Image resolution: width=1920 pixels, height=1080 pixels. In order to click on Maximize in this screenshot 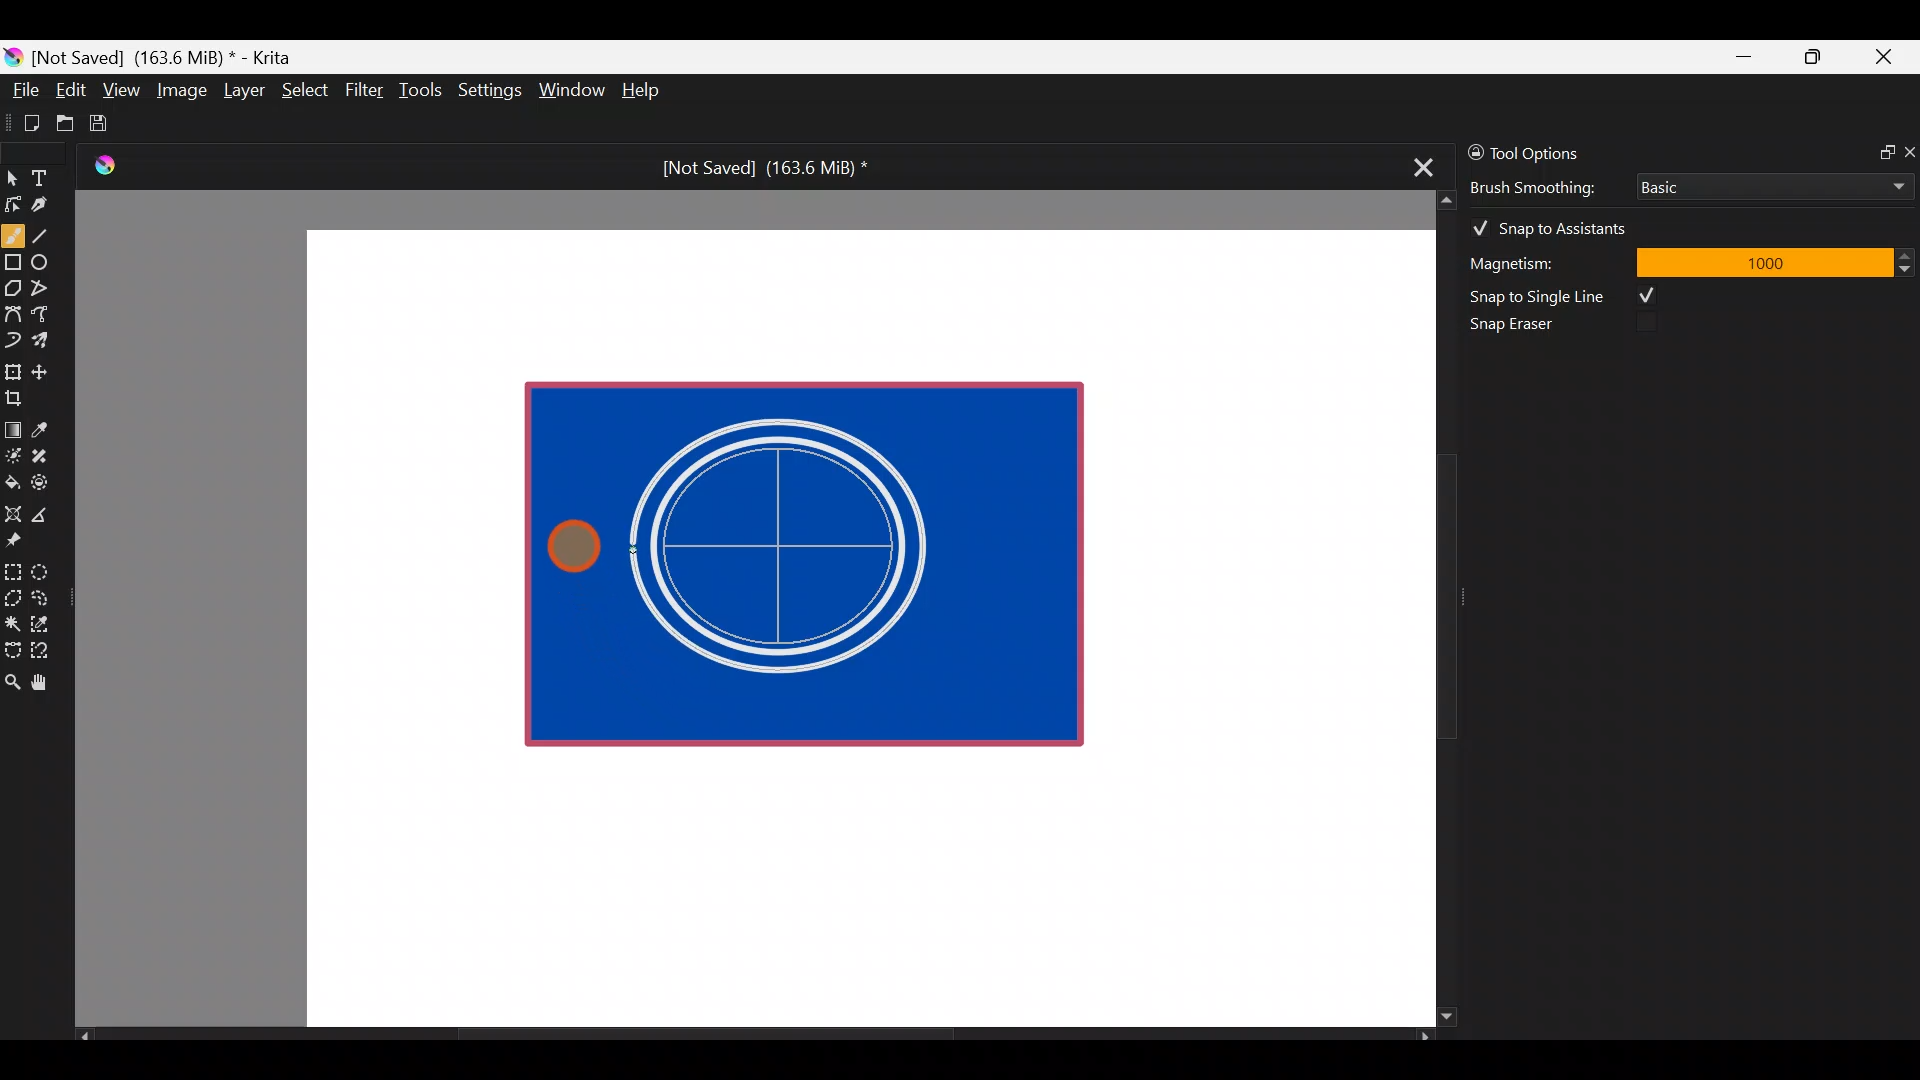, I will do `click(1812, 56)`.